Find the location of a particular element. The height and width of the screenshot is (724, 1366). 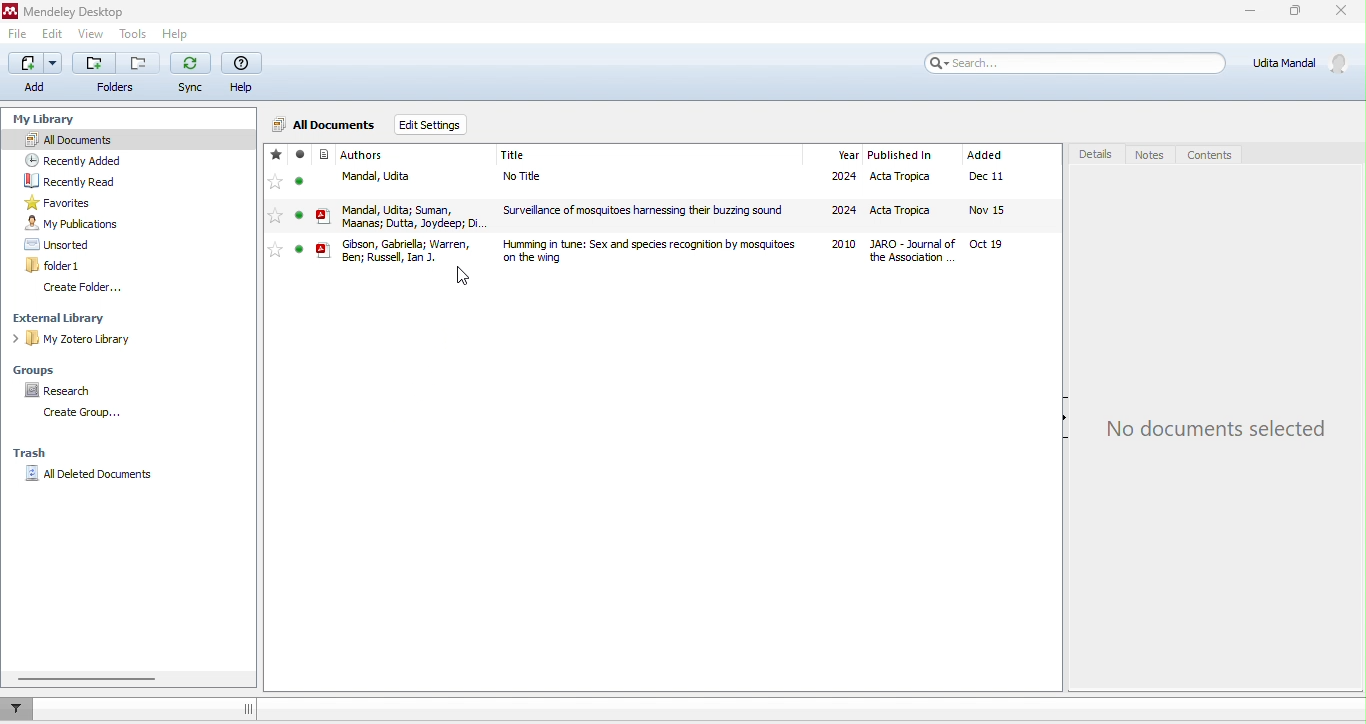

external library is located at coordinates (69, 318).